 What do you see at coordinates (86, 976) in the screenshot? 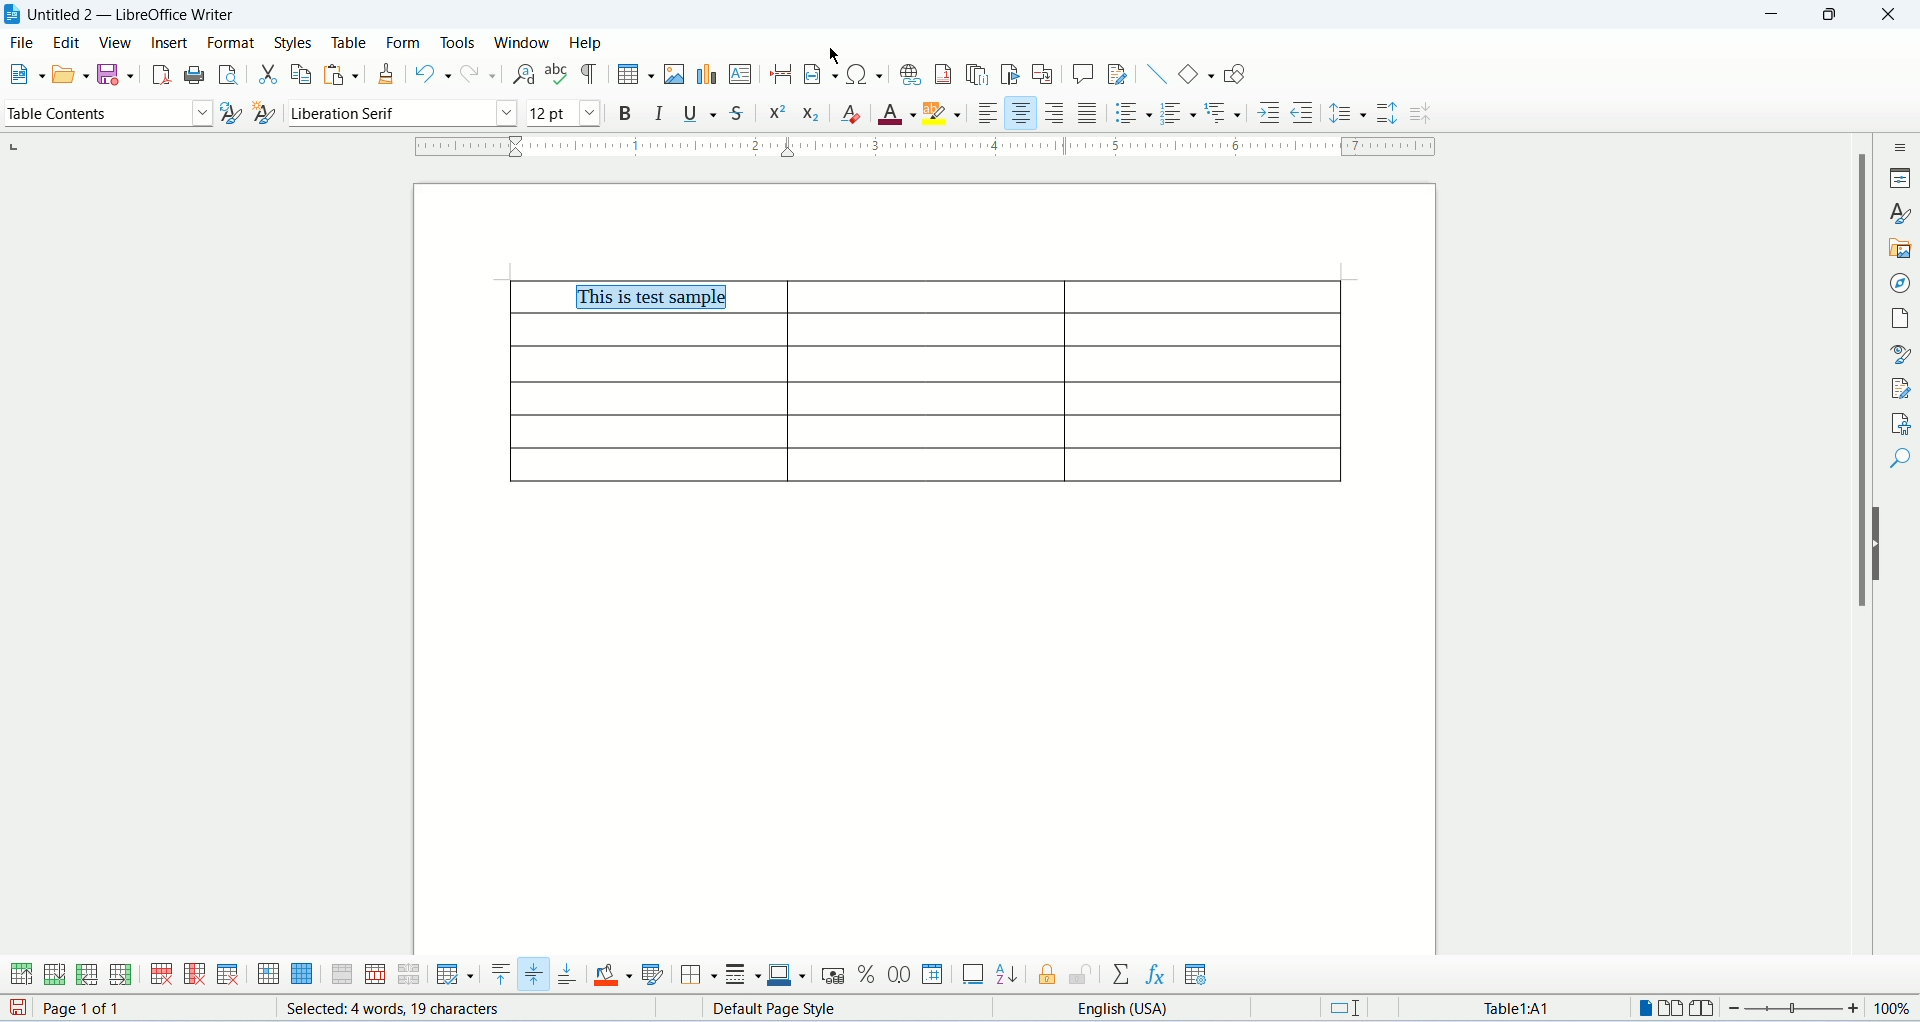
I see `insert columns before` at bounding box center [86, 976].